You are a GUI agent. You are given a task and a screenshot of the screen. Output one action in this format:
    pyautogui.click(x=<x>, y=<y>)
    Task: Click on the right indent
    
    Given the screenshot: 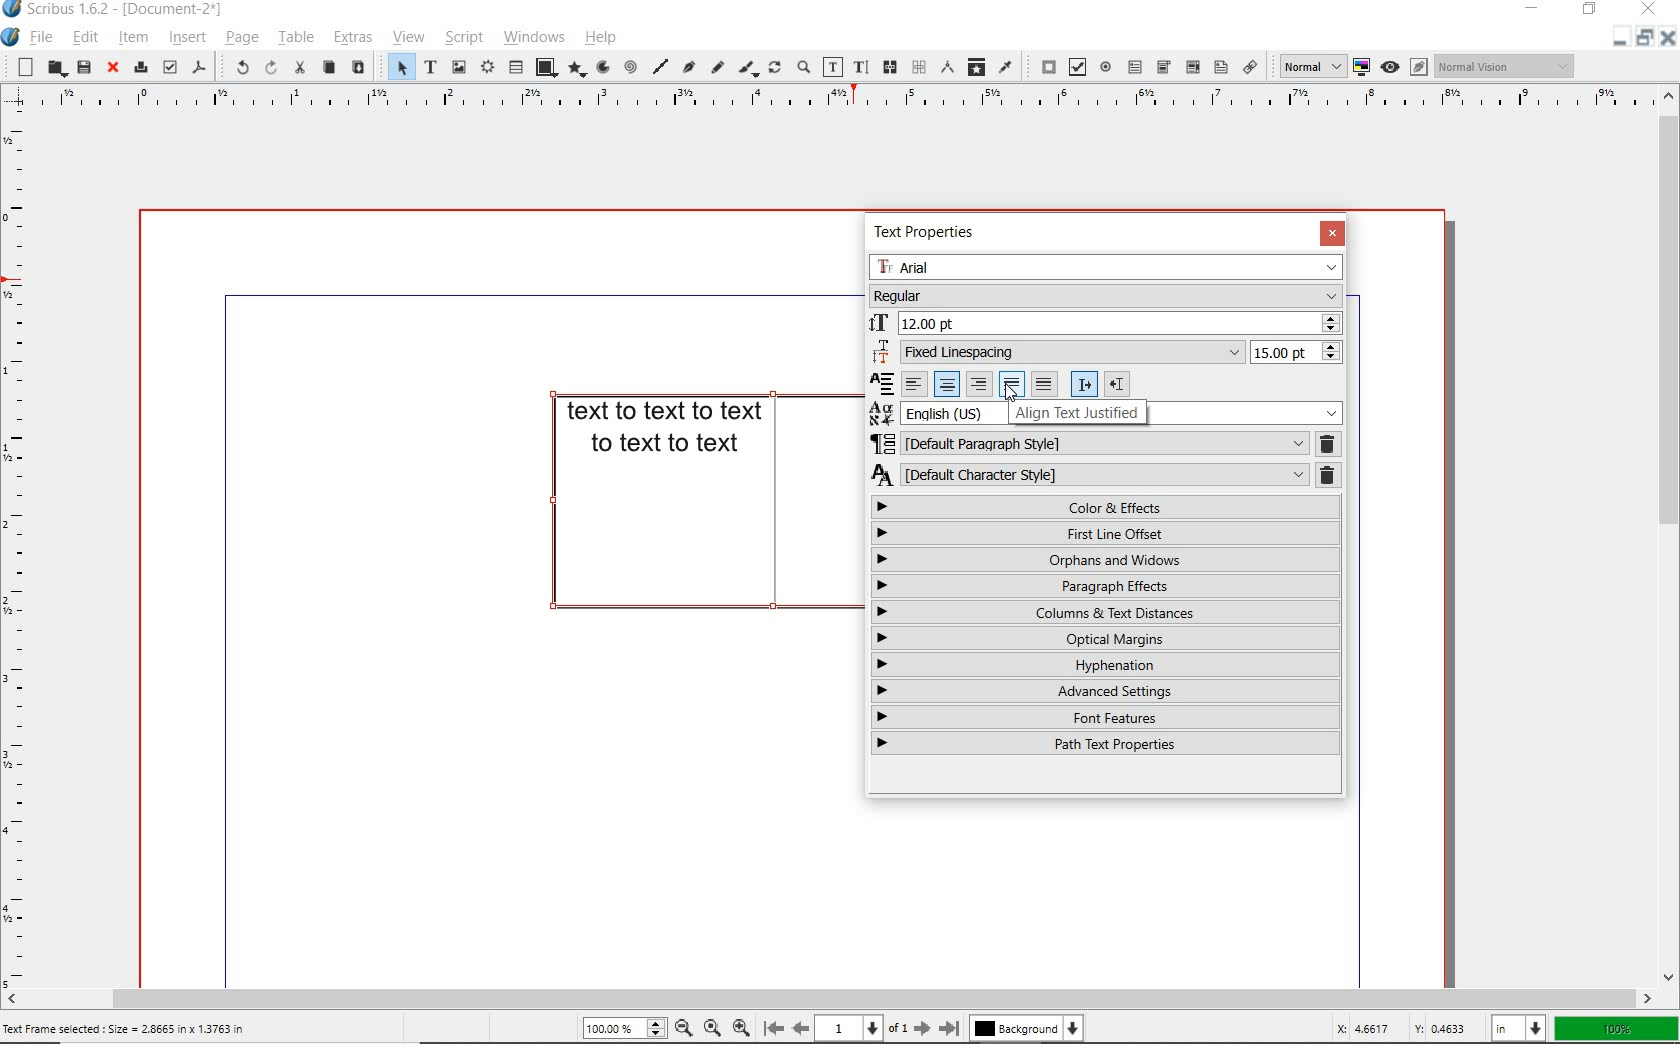 What is the action you would take?
    pyautogui.click(x=1116, y=383)
    